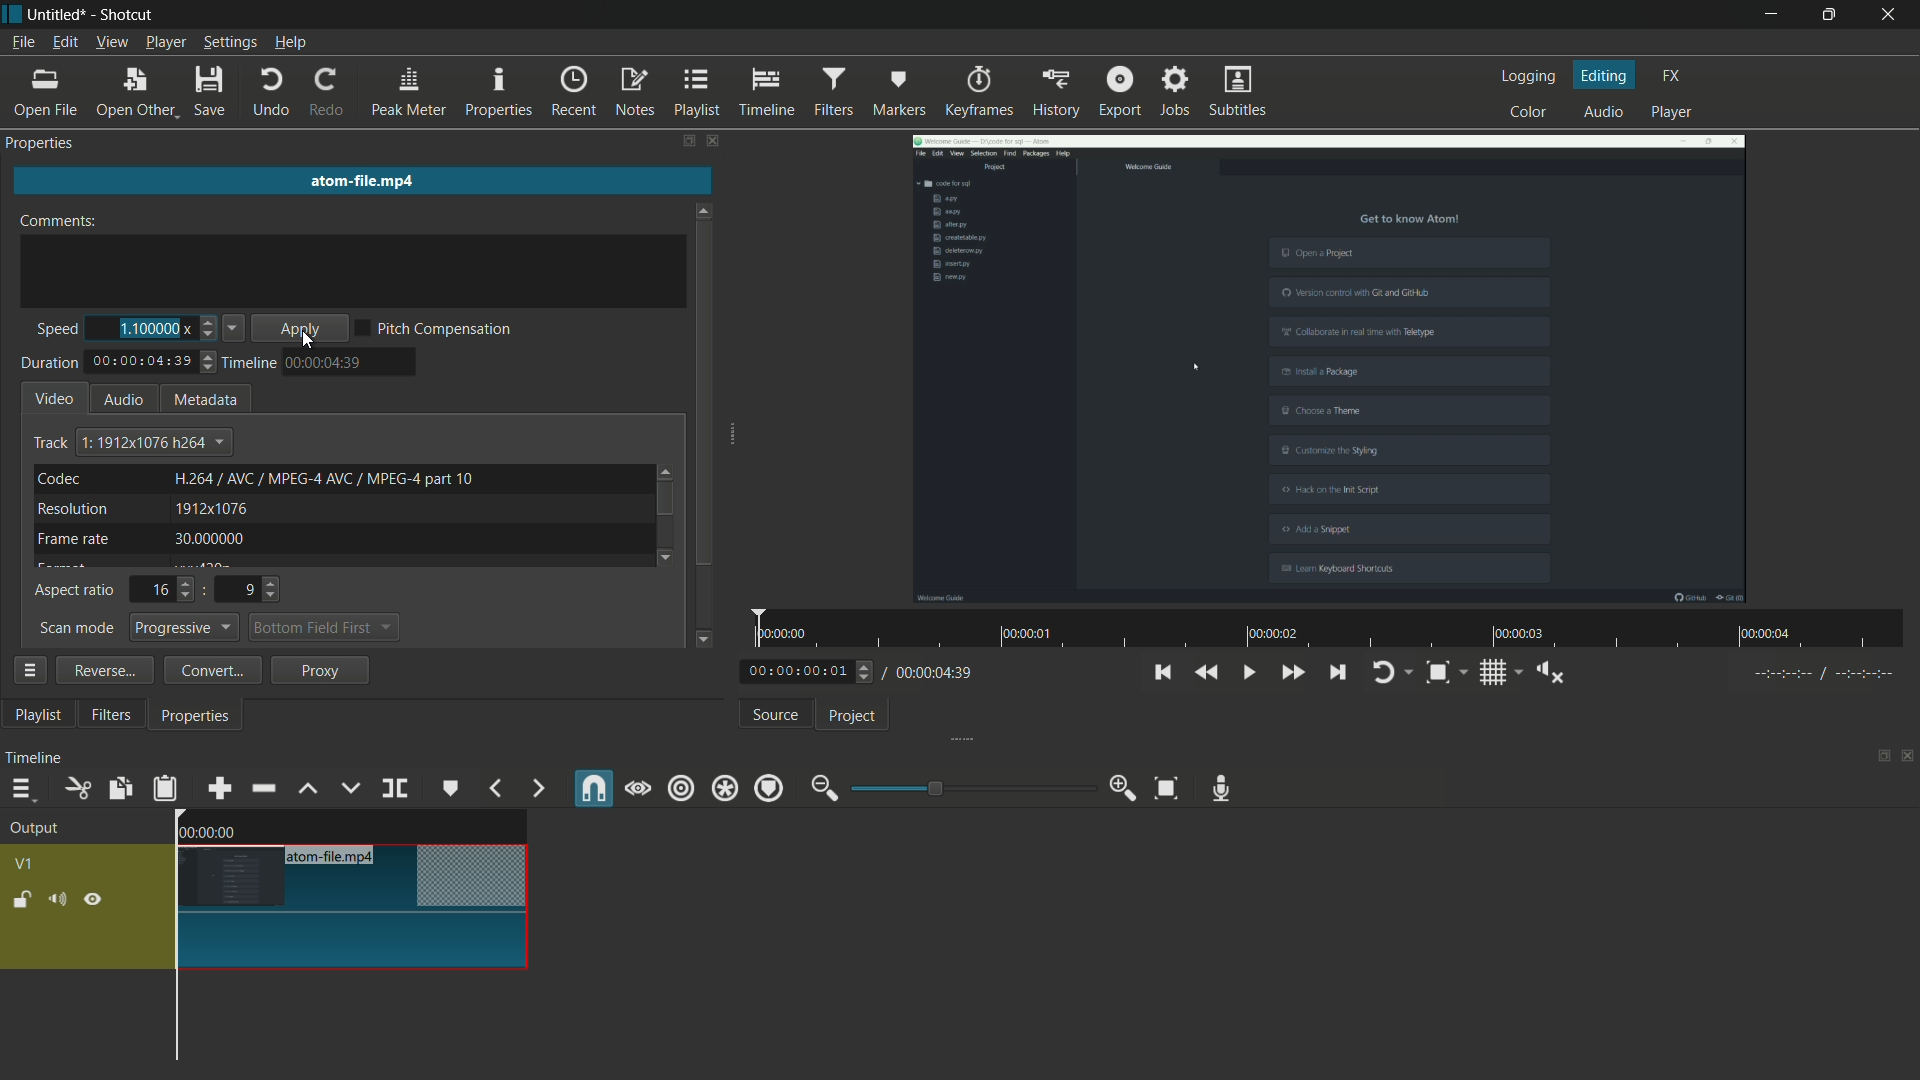 The width and height of the screenshot is (1920, 1080). Describe the element at coordinates (22, 900) in the screenshot. I see `lock` at that location.